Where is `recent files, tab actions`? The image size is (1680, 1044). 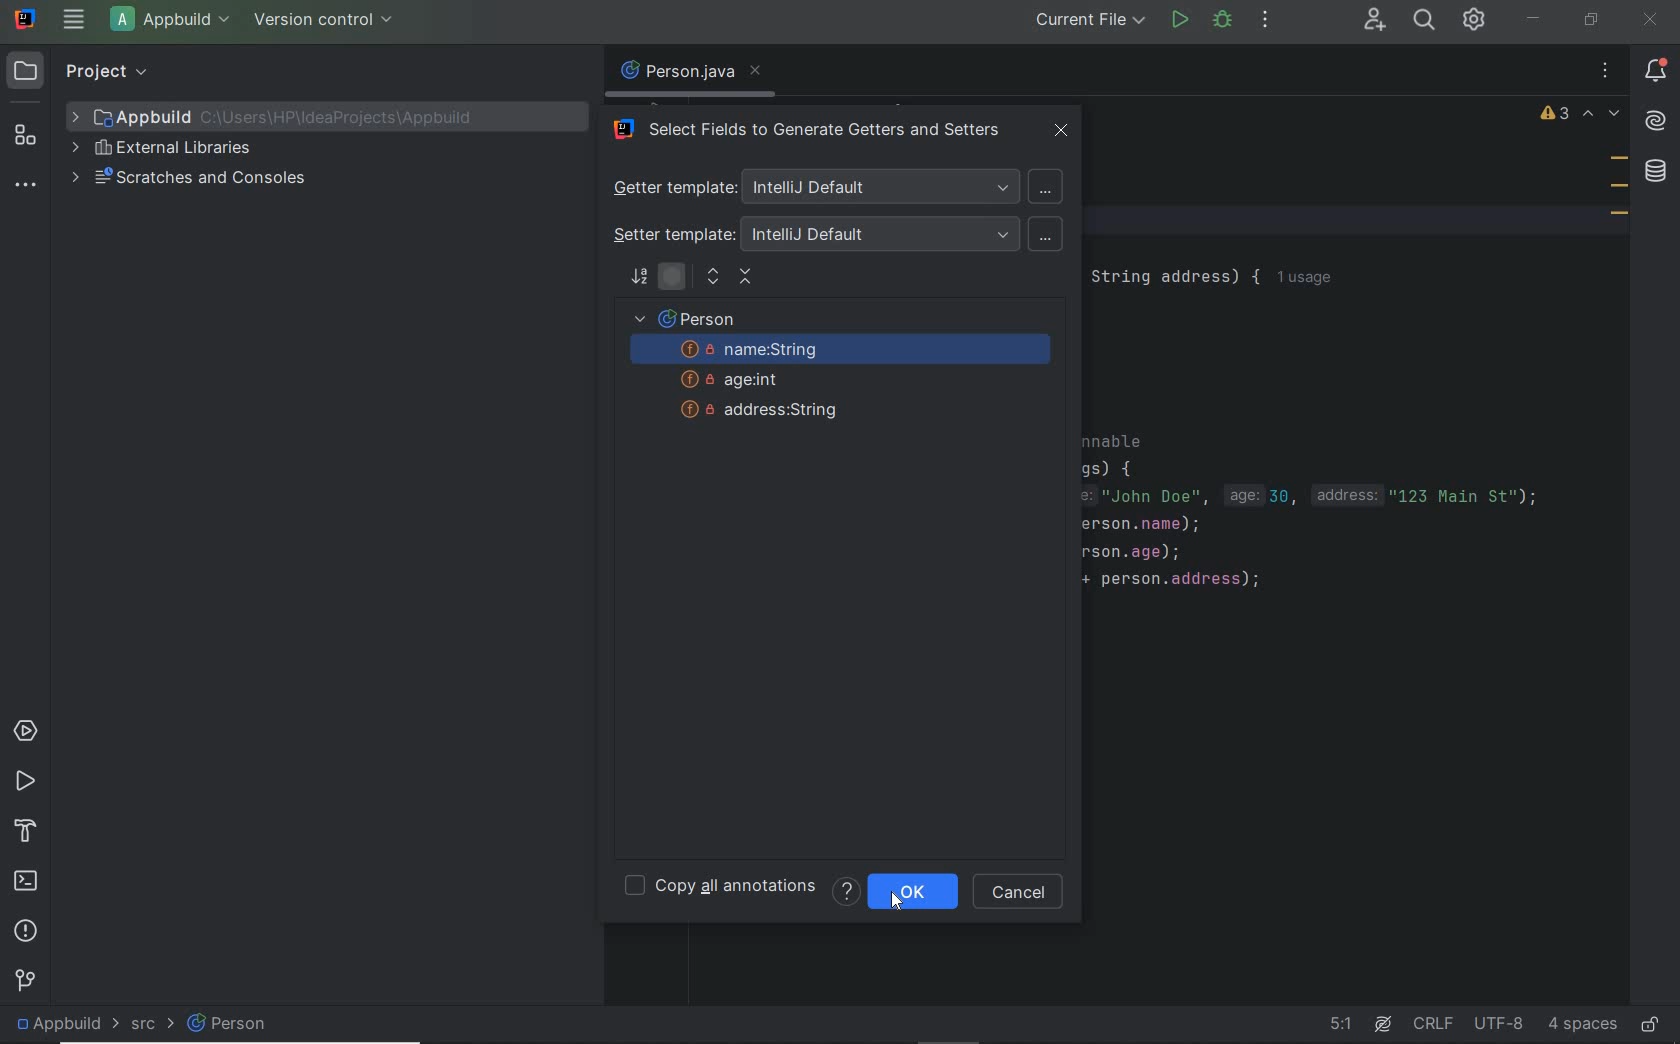 recent files, tab actions is located at coordinates (1605, 71).